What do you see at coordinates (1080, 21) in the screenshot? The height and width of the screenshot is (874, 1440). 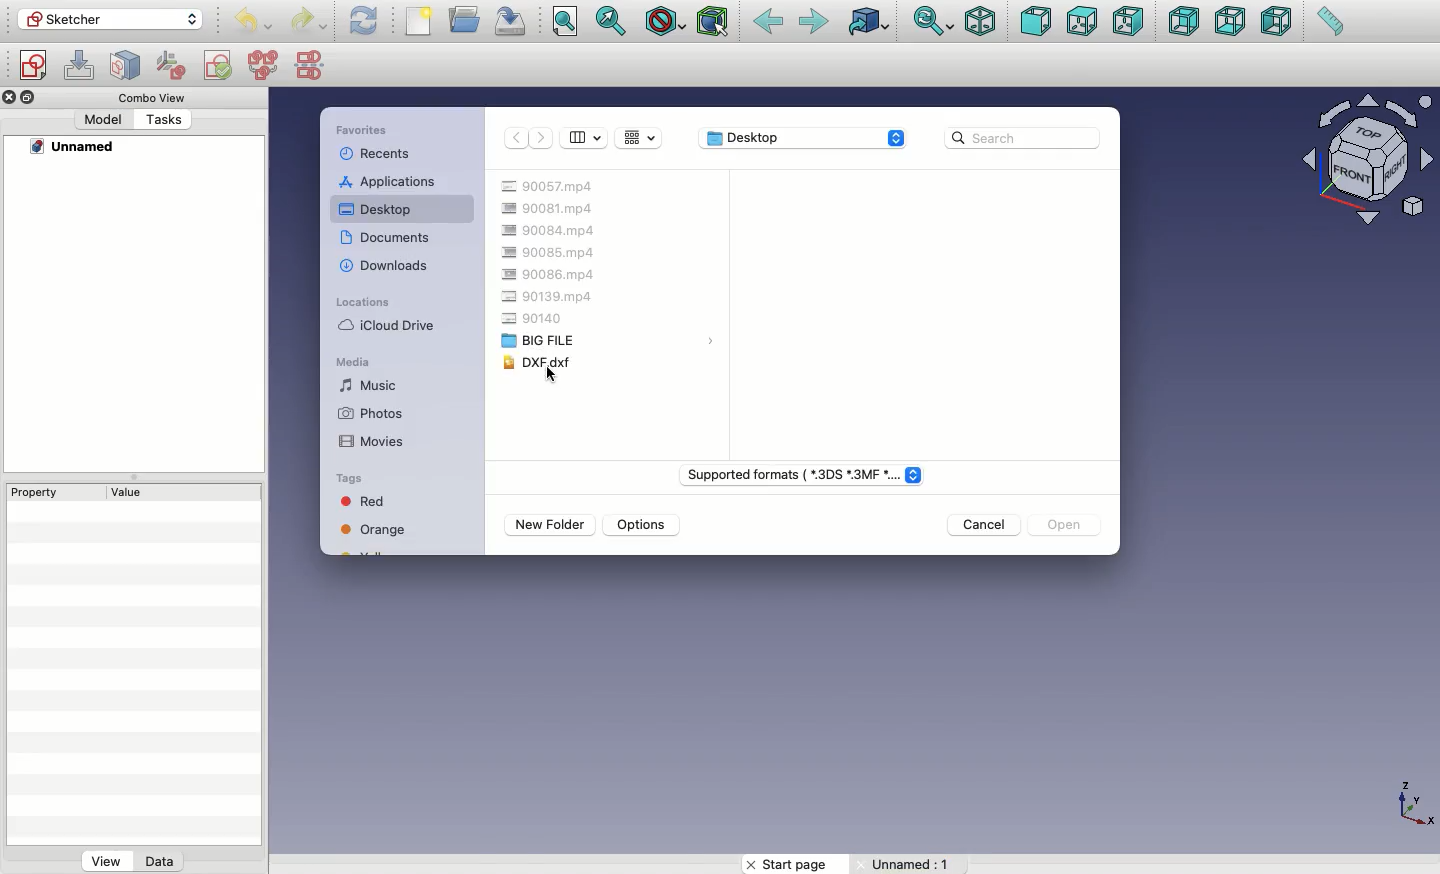 I see `Top` at bounding box center [1080, 21].